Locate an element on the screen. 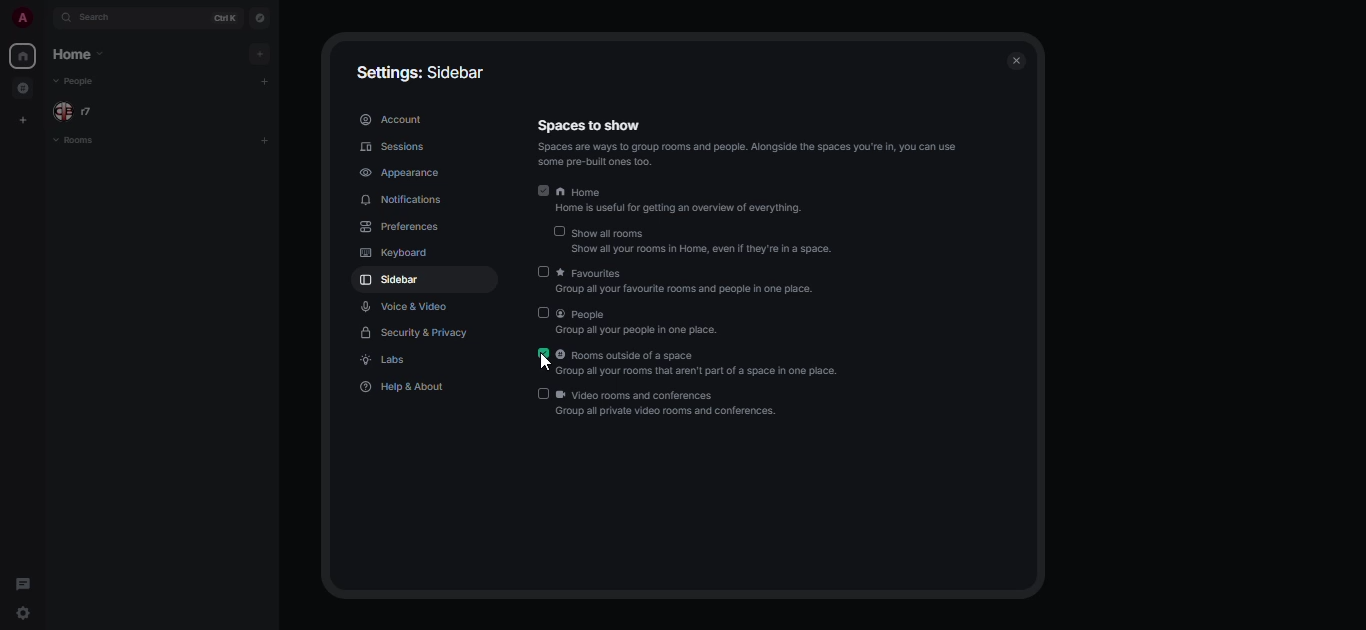 The width and height of the screenshot is (1366, 630). quick settings is located at coordinates (28, 617).